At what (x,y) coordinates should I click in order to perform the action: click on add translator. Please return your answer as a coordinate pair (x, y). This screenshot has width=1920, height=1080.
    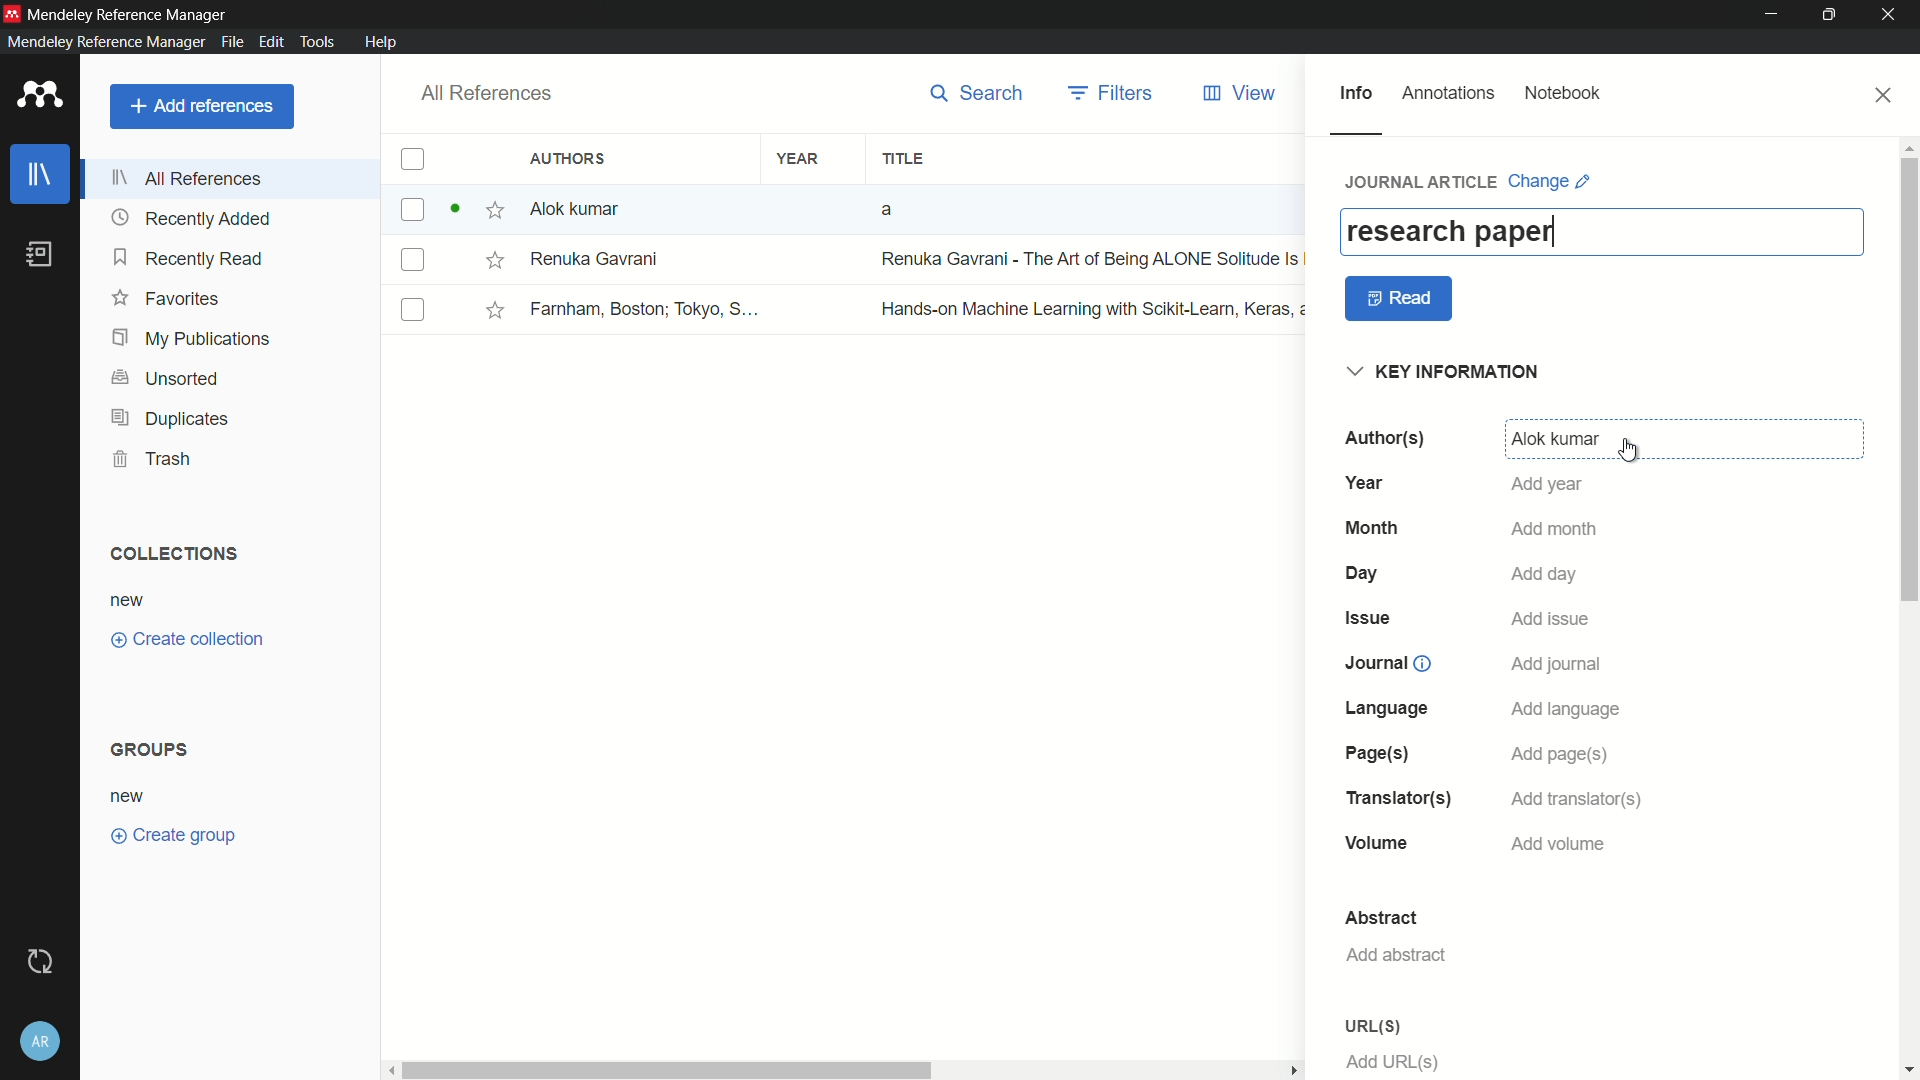
    Looking at the image, I should click on (1573, 800).